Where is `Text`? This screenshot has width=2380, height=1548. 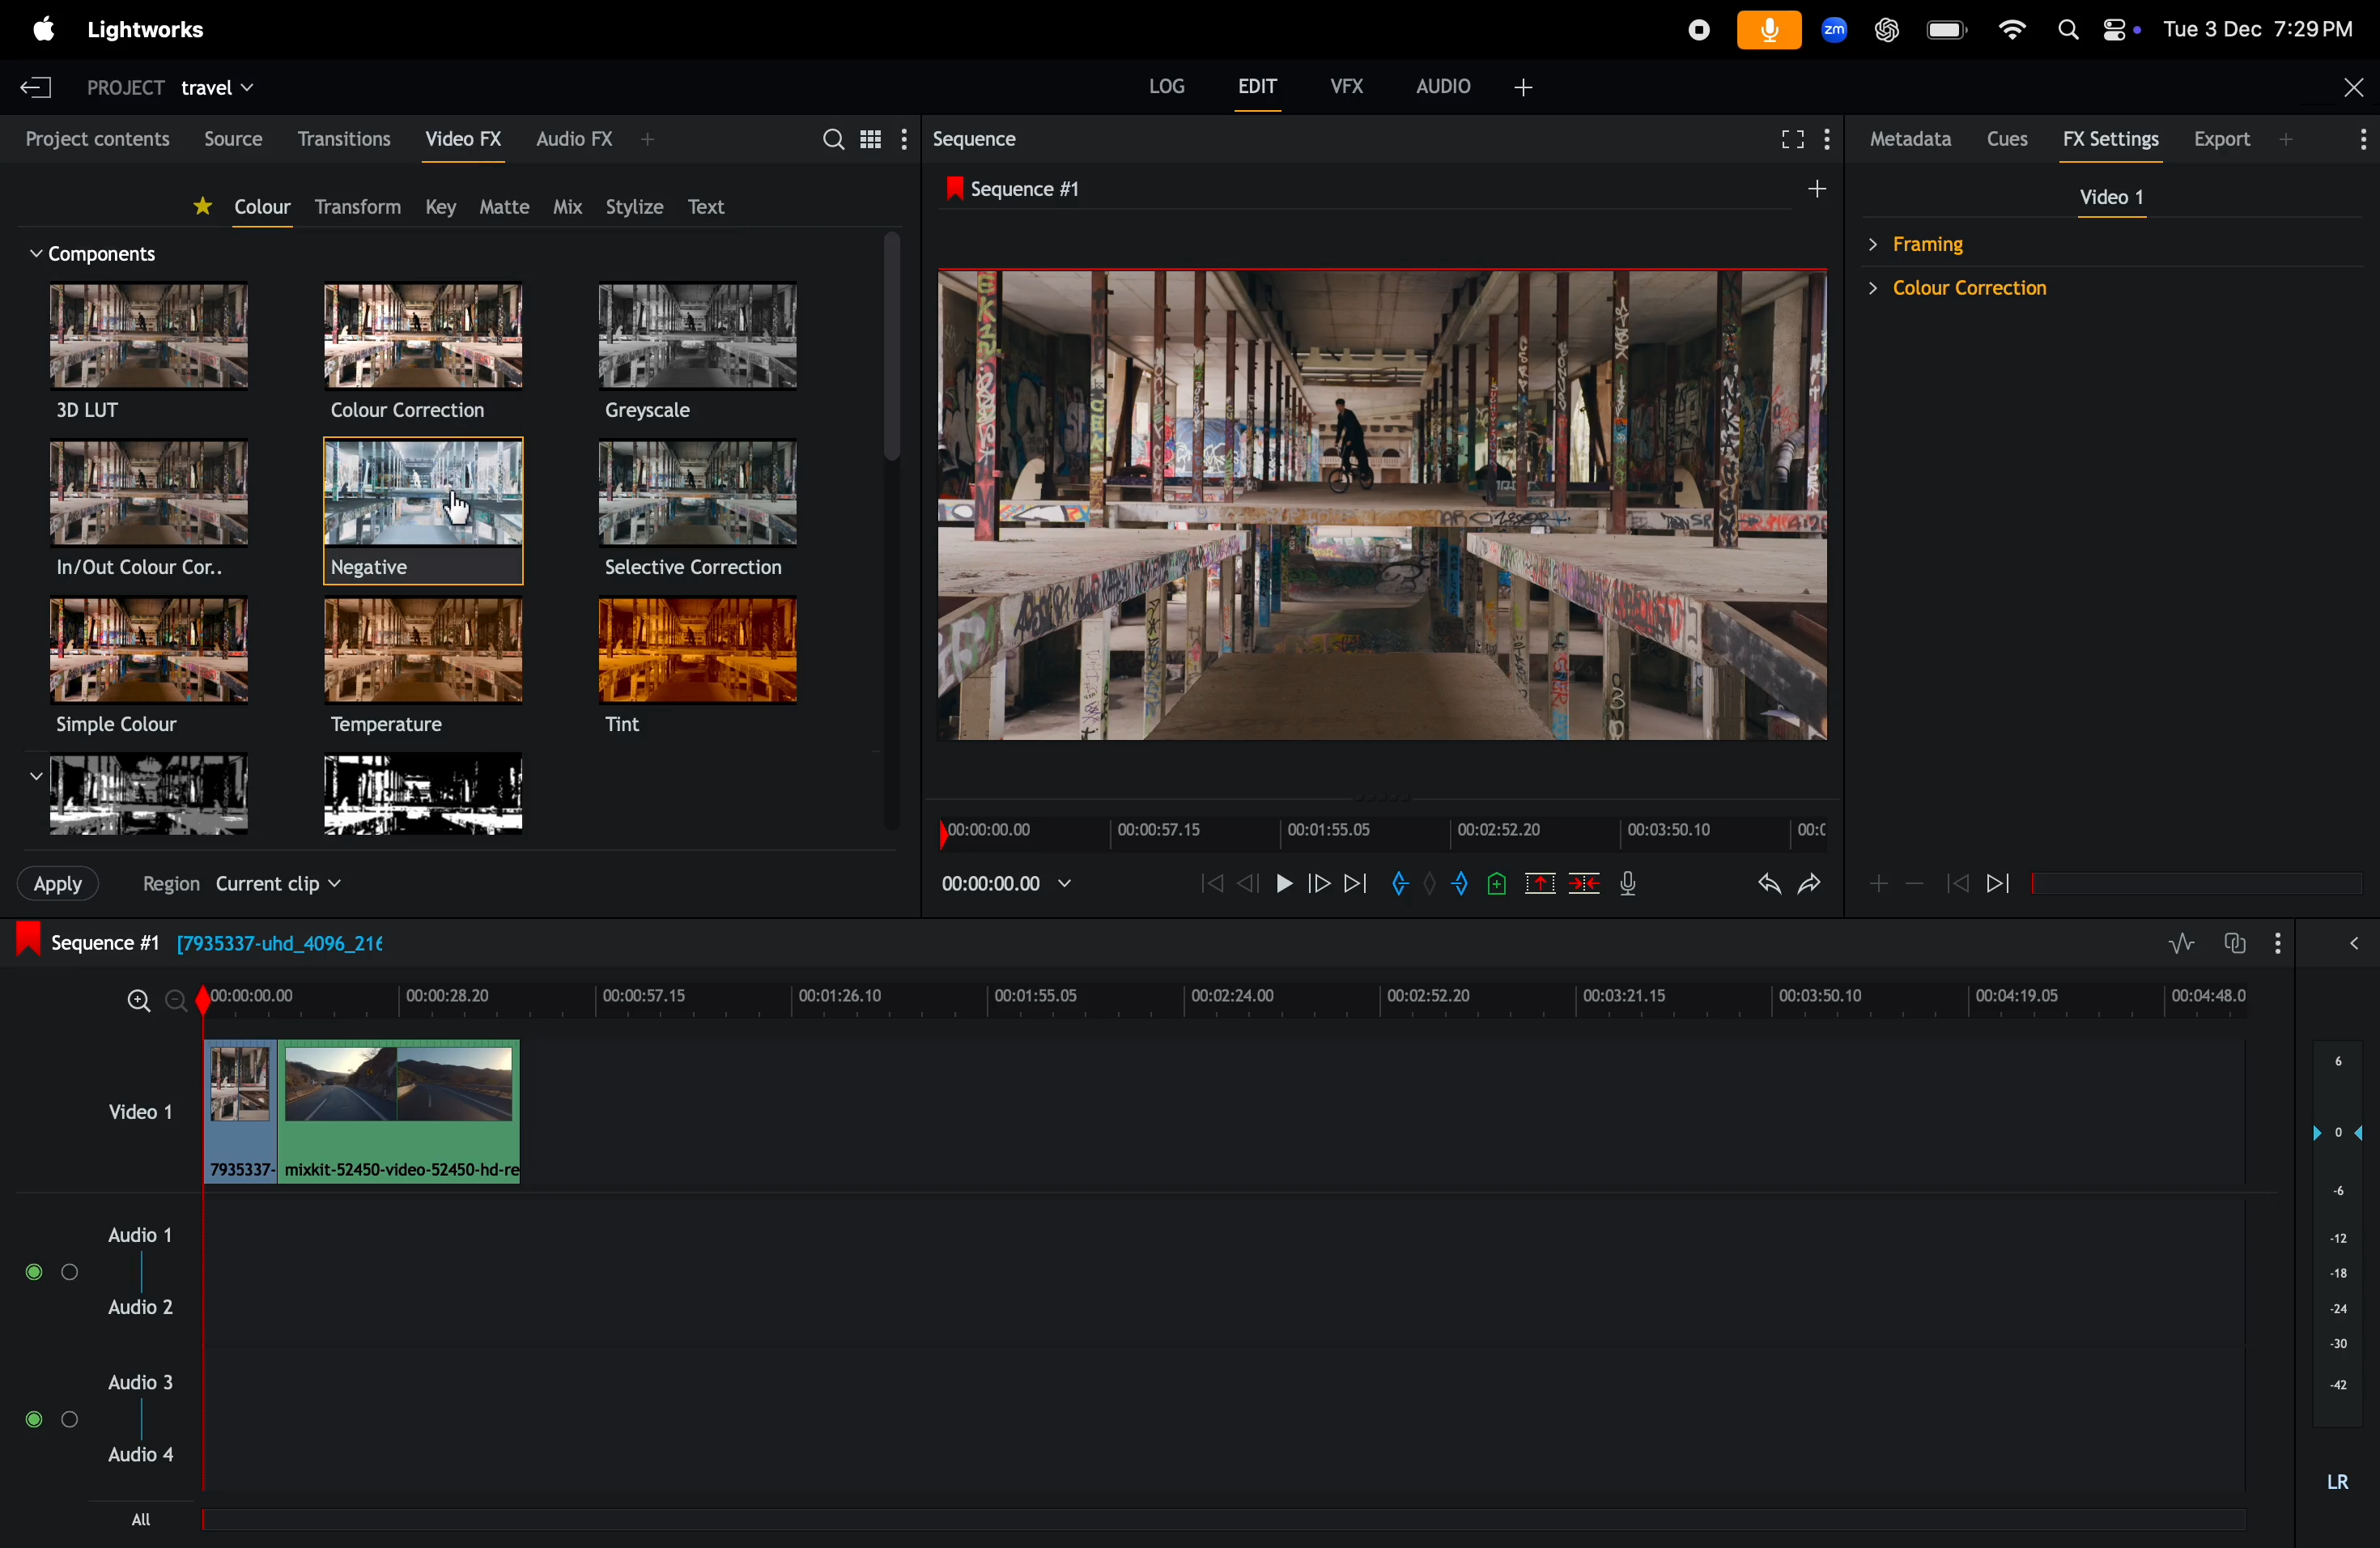
Text is located at coordinates (717, 206).